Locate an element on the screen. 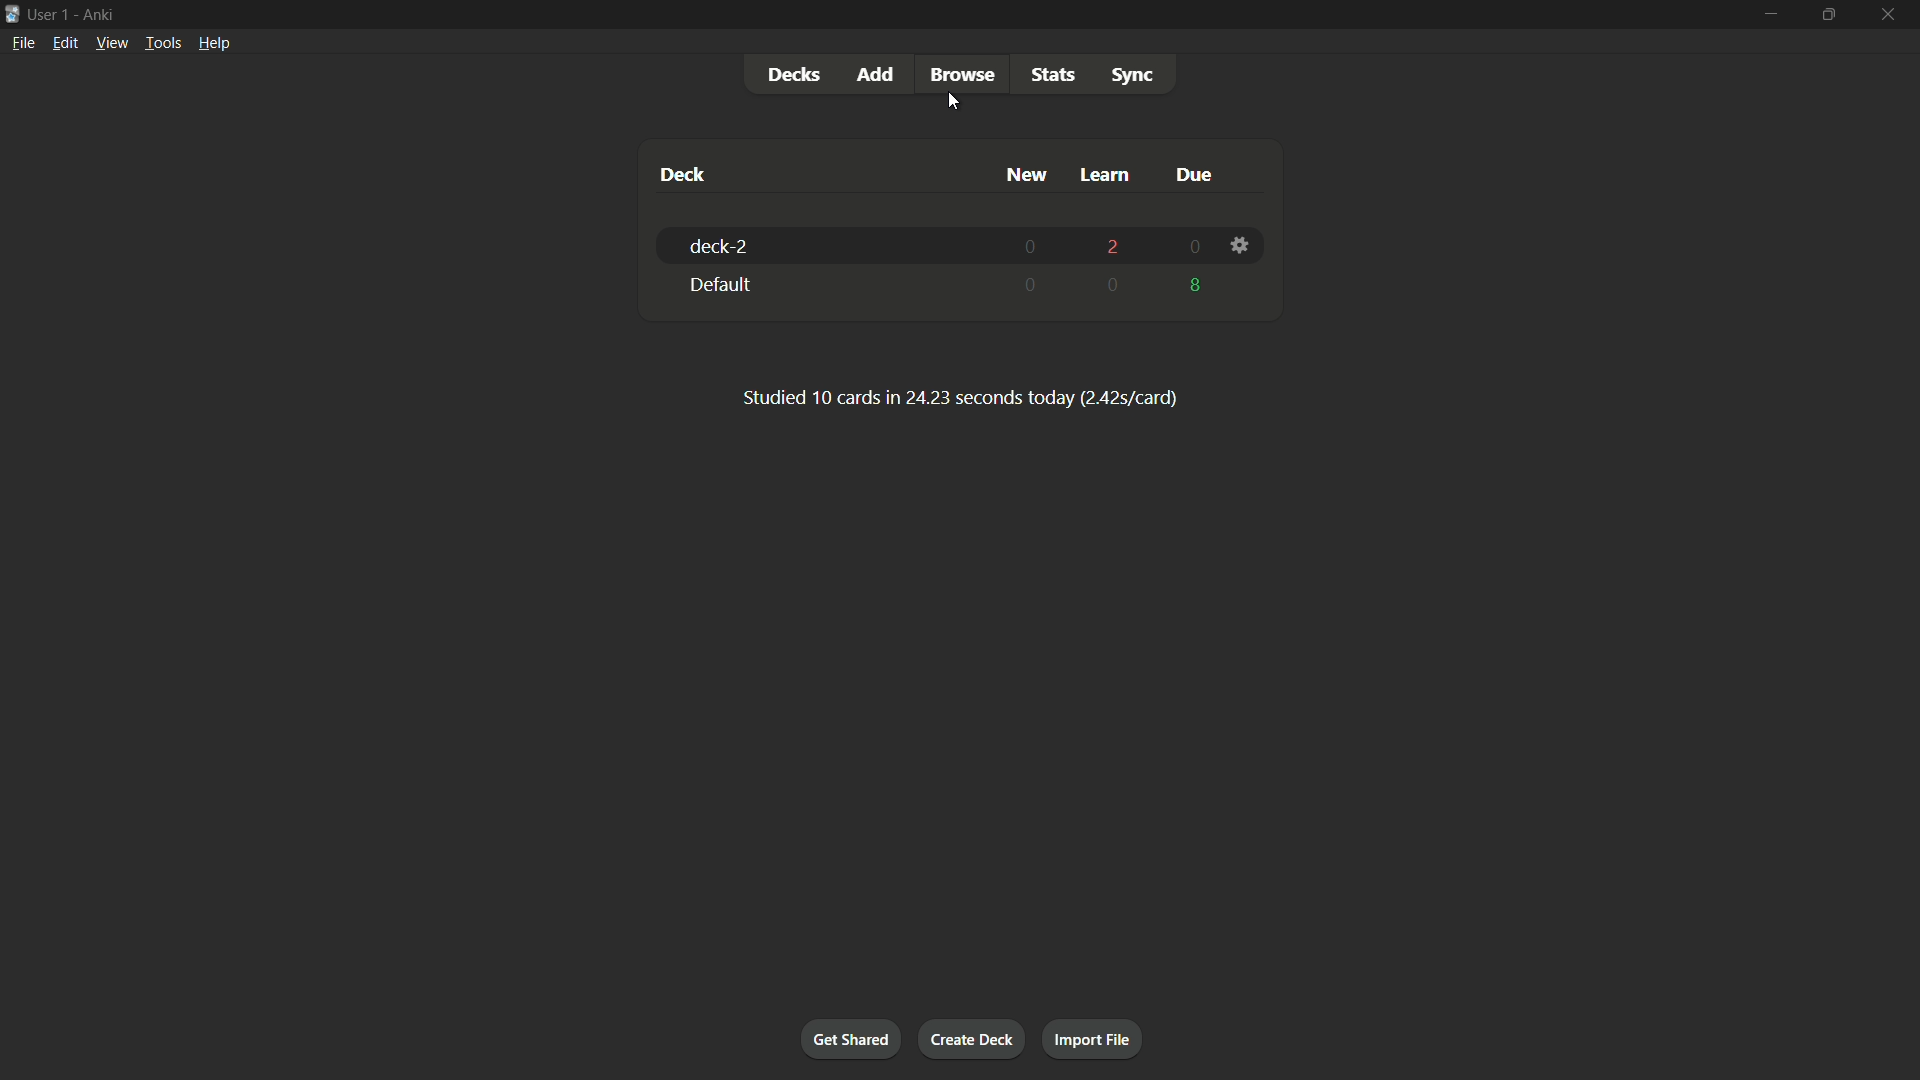 This screenshot has height=1080, width=1920. Sync is located at coordinates (1132, 75).